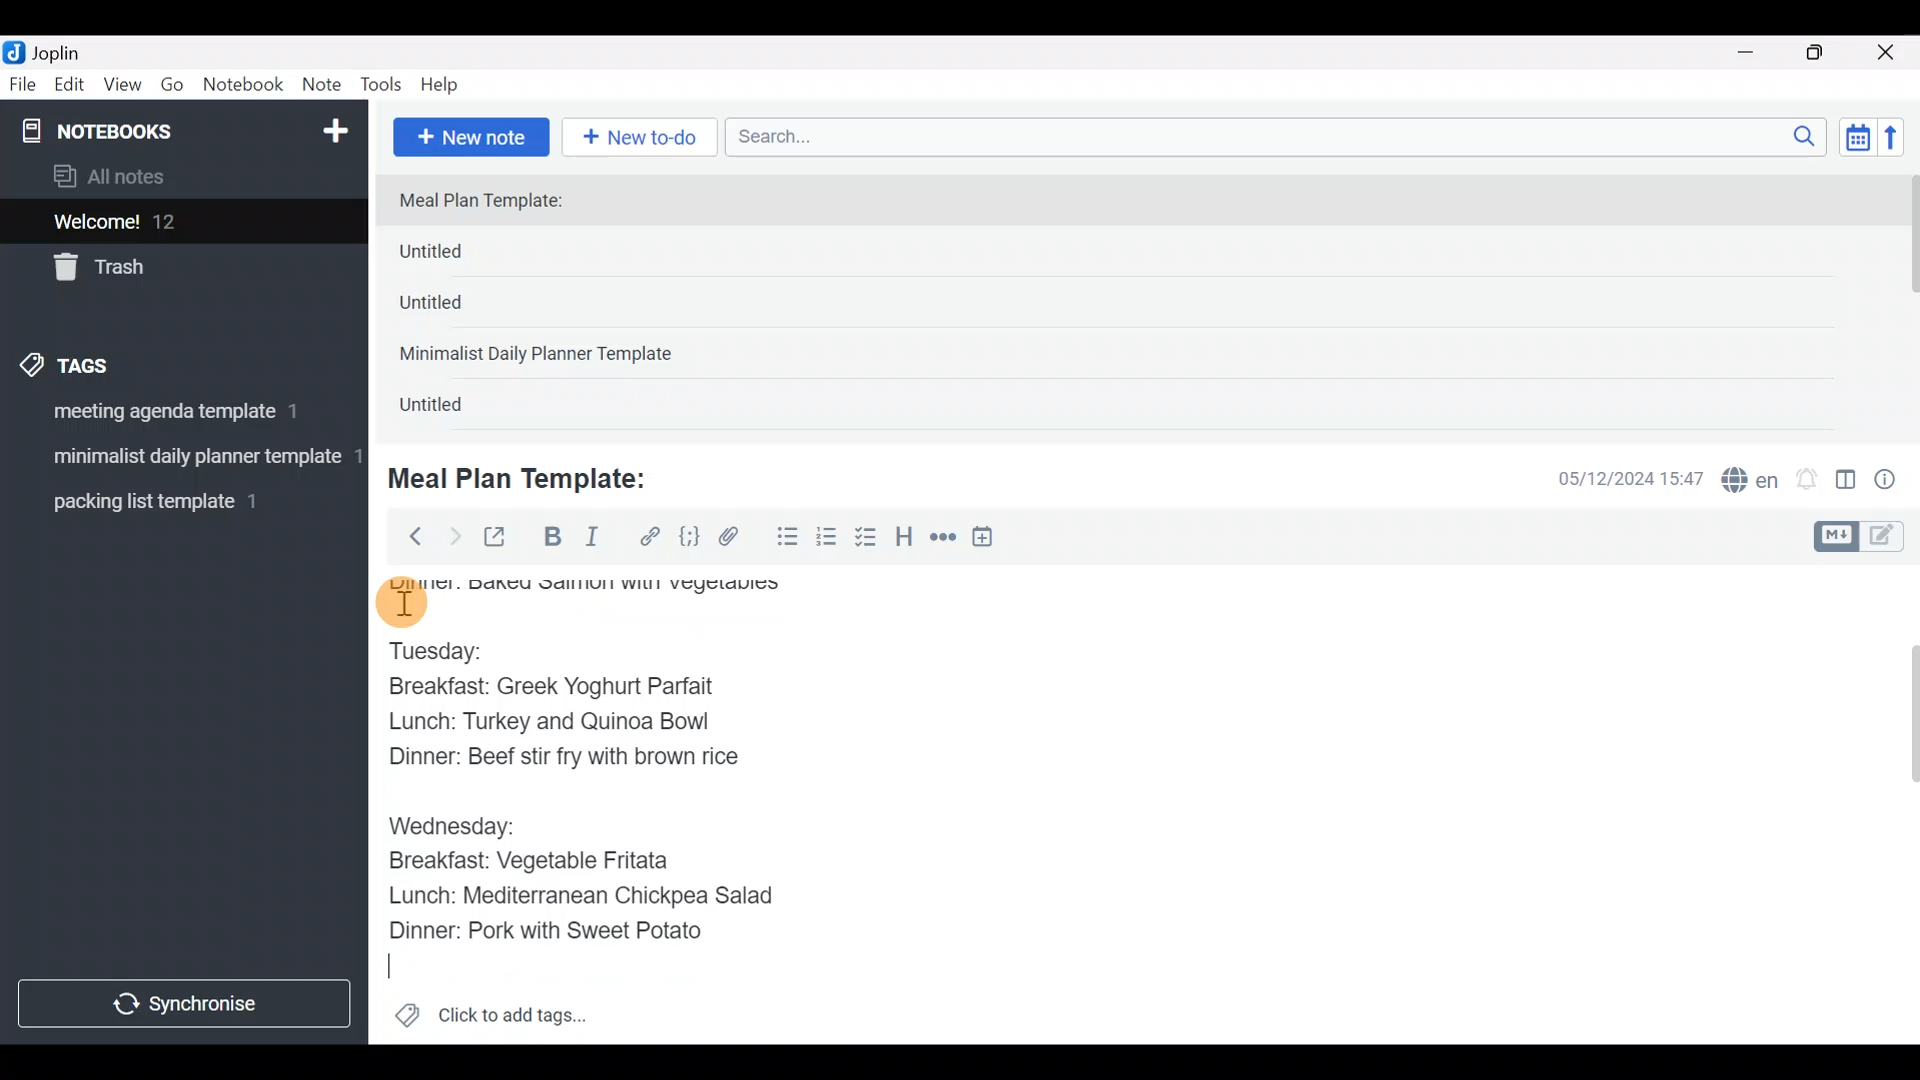 This screenshot has height=1080, width=1920. What do you see at coordinates (644, 139) in the screenshot?
I see `New to-do` at bounding box center [644, 139].